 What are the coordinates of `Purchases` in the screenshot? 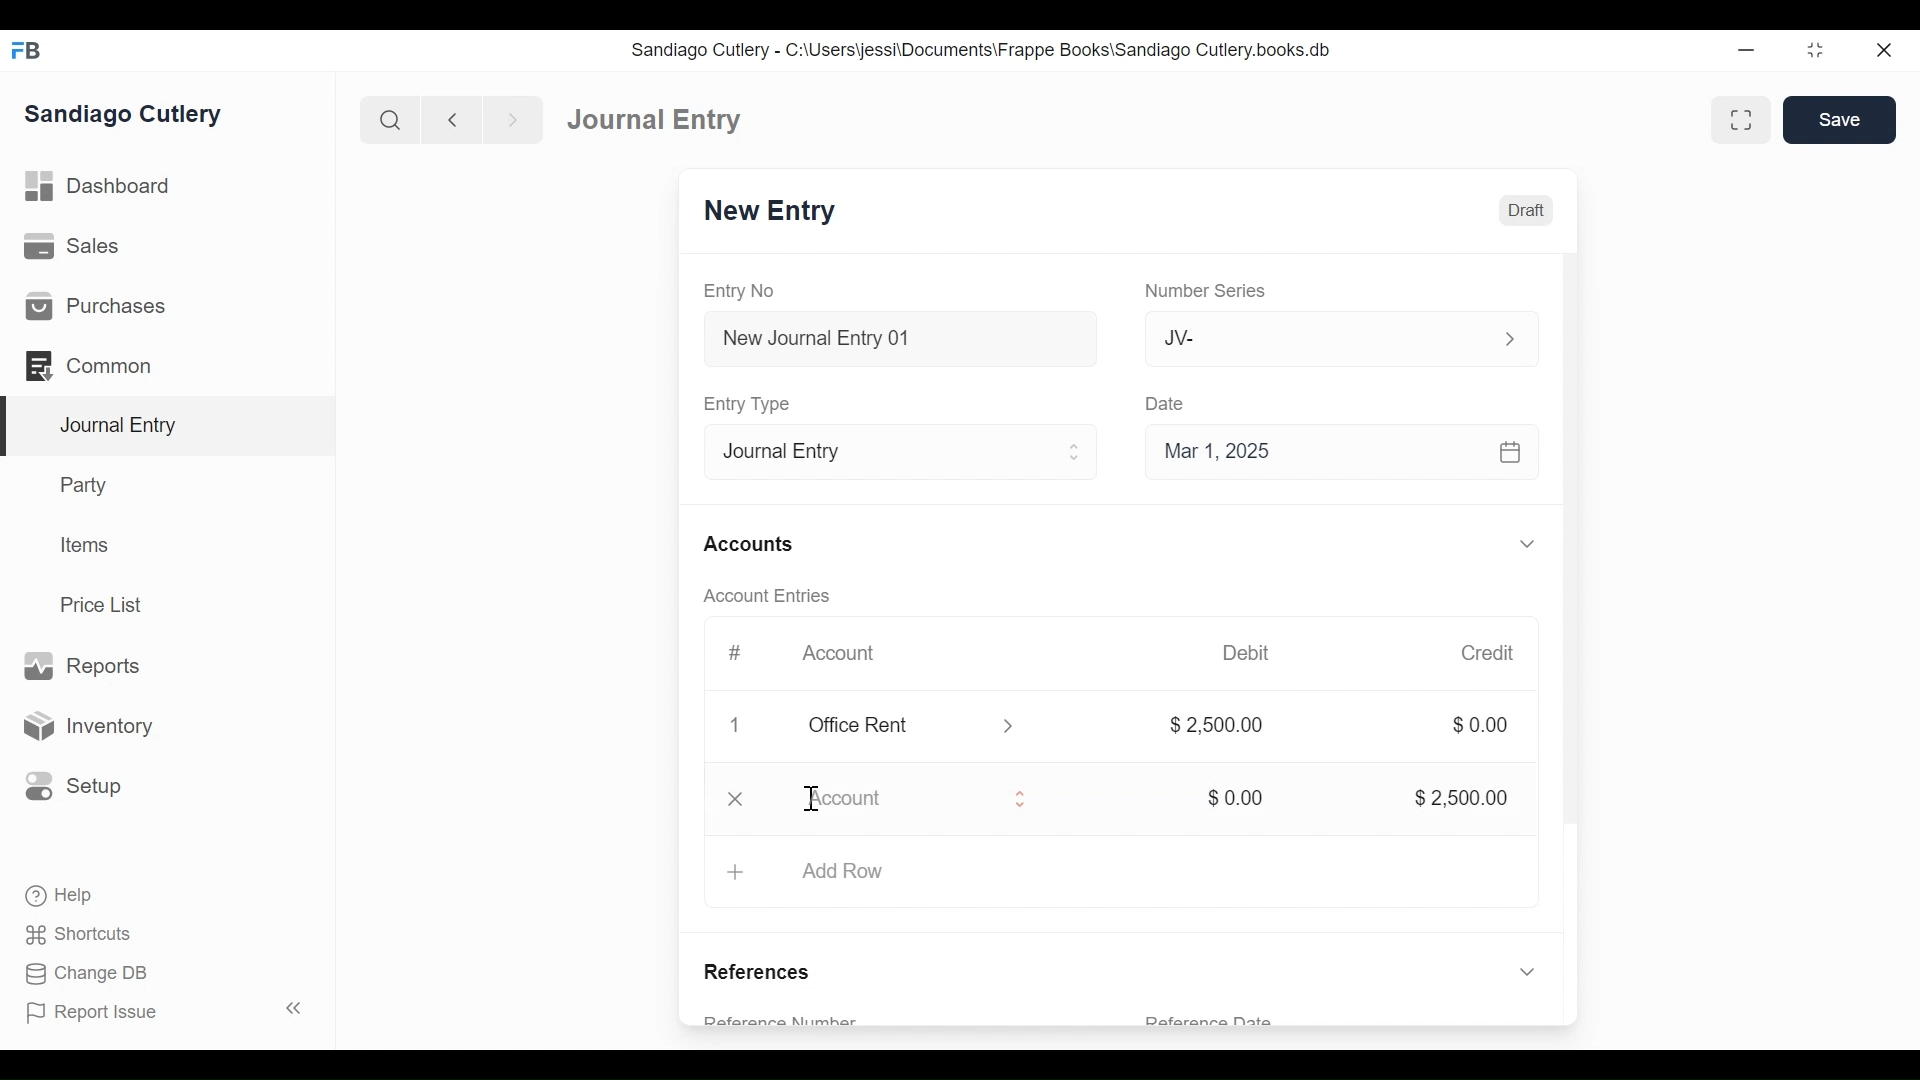 It's located at (167, 304).